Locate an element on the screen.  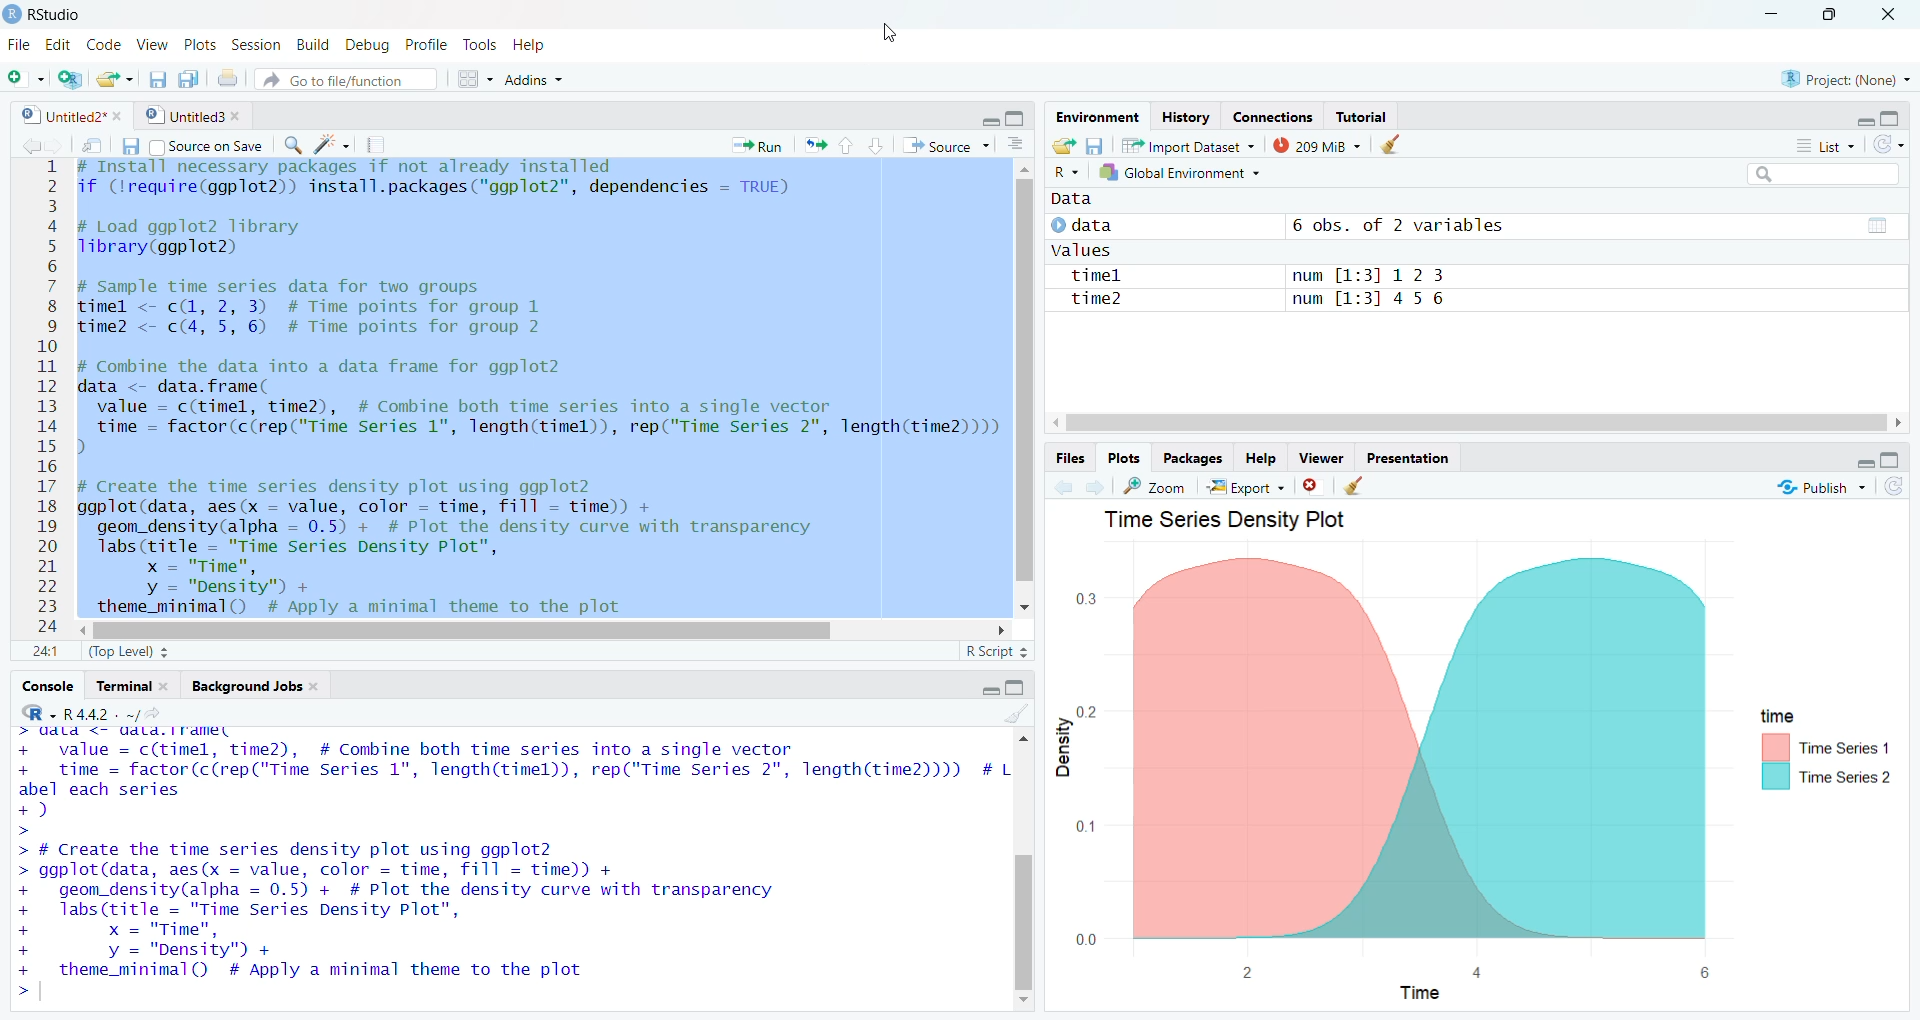
Environment is located at coordinates (1097, 117).